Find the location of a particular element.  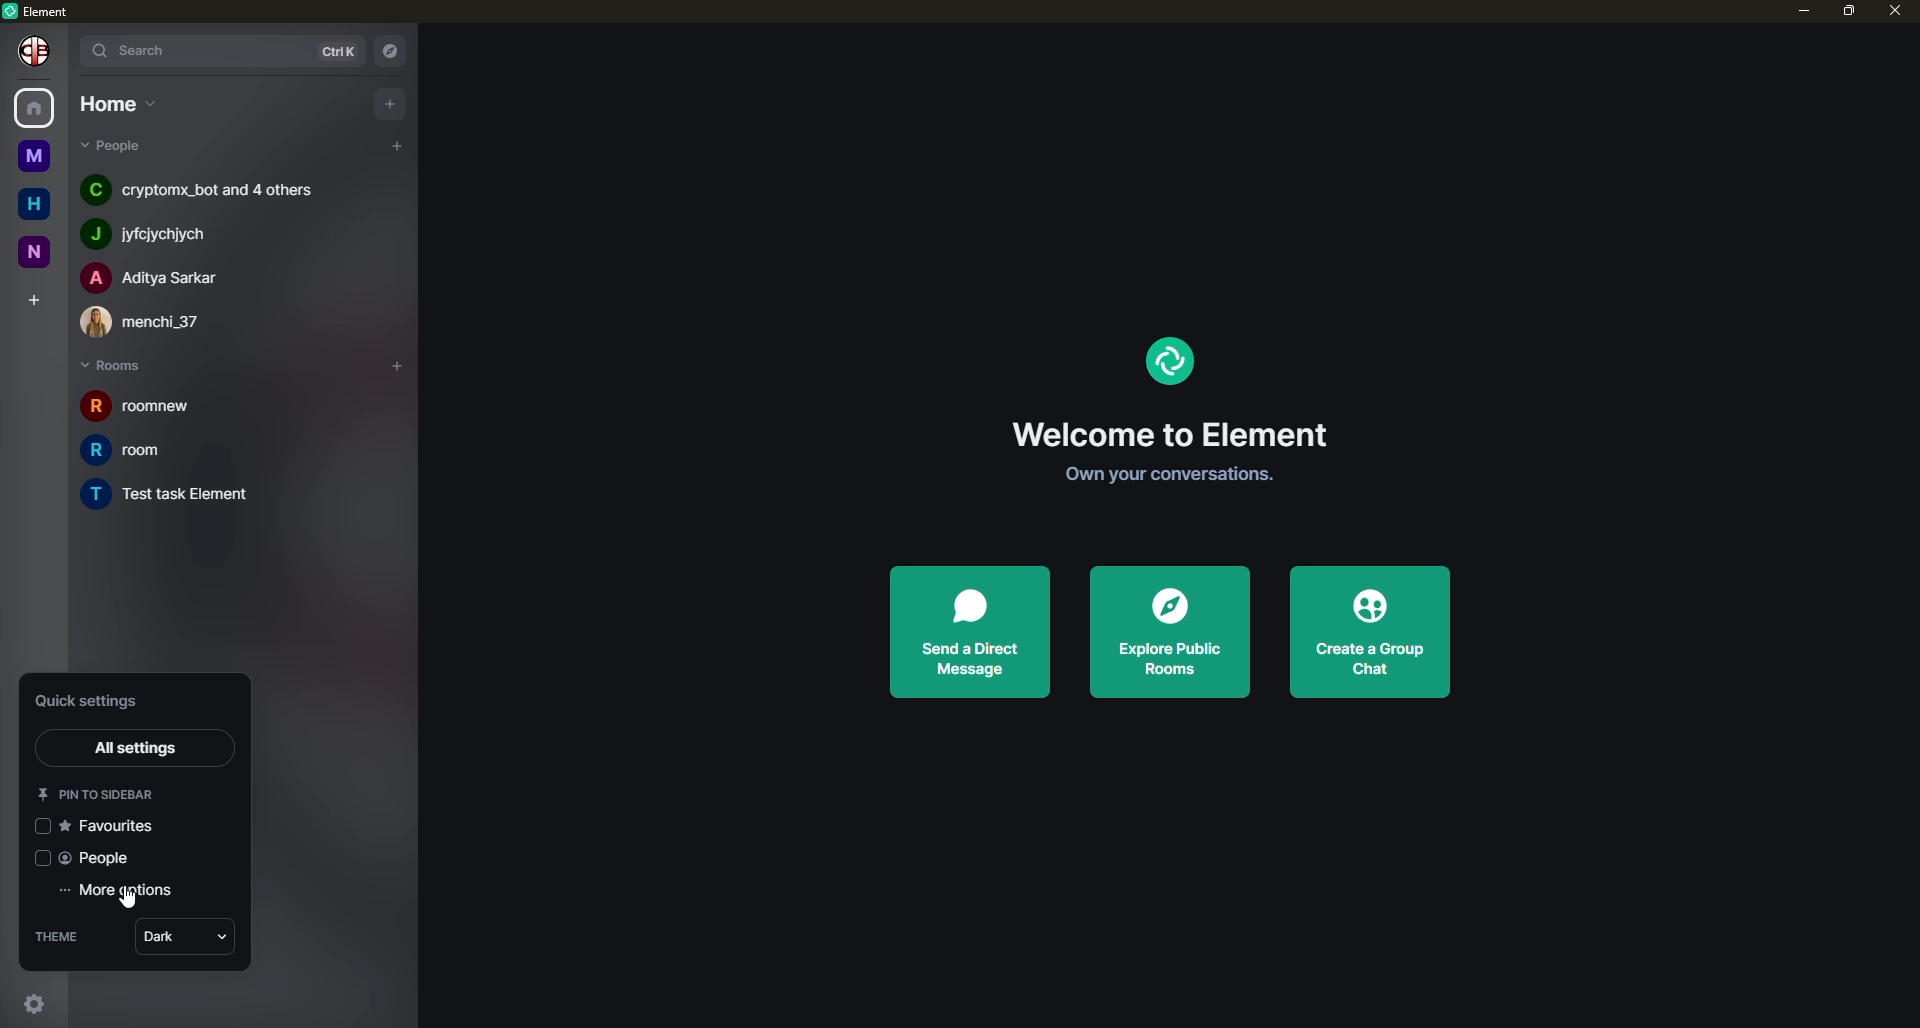

home is located at coordinates (30, 200).